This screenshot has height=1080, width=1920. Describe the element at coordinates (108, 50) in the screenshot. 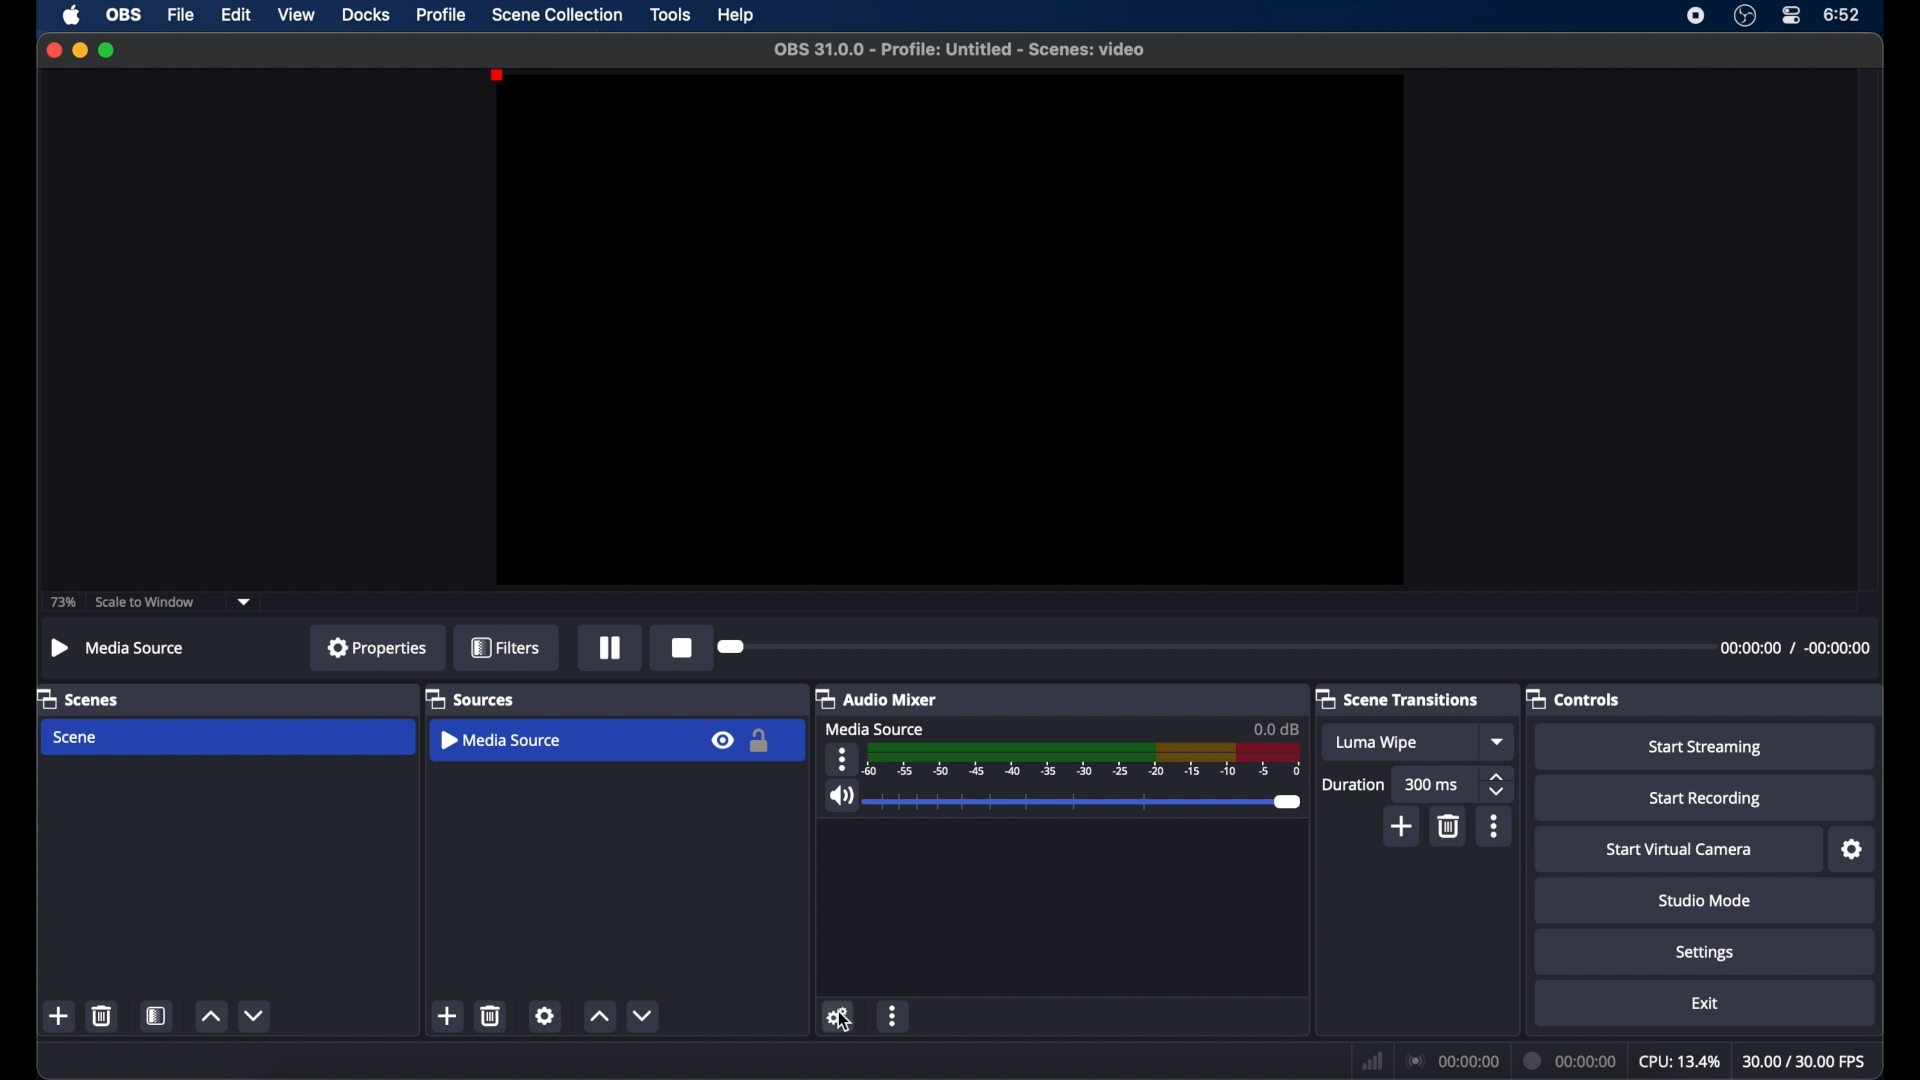

I see `maximize` at that location.